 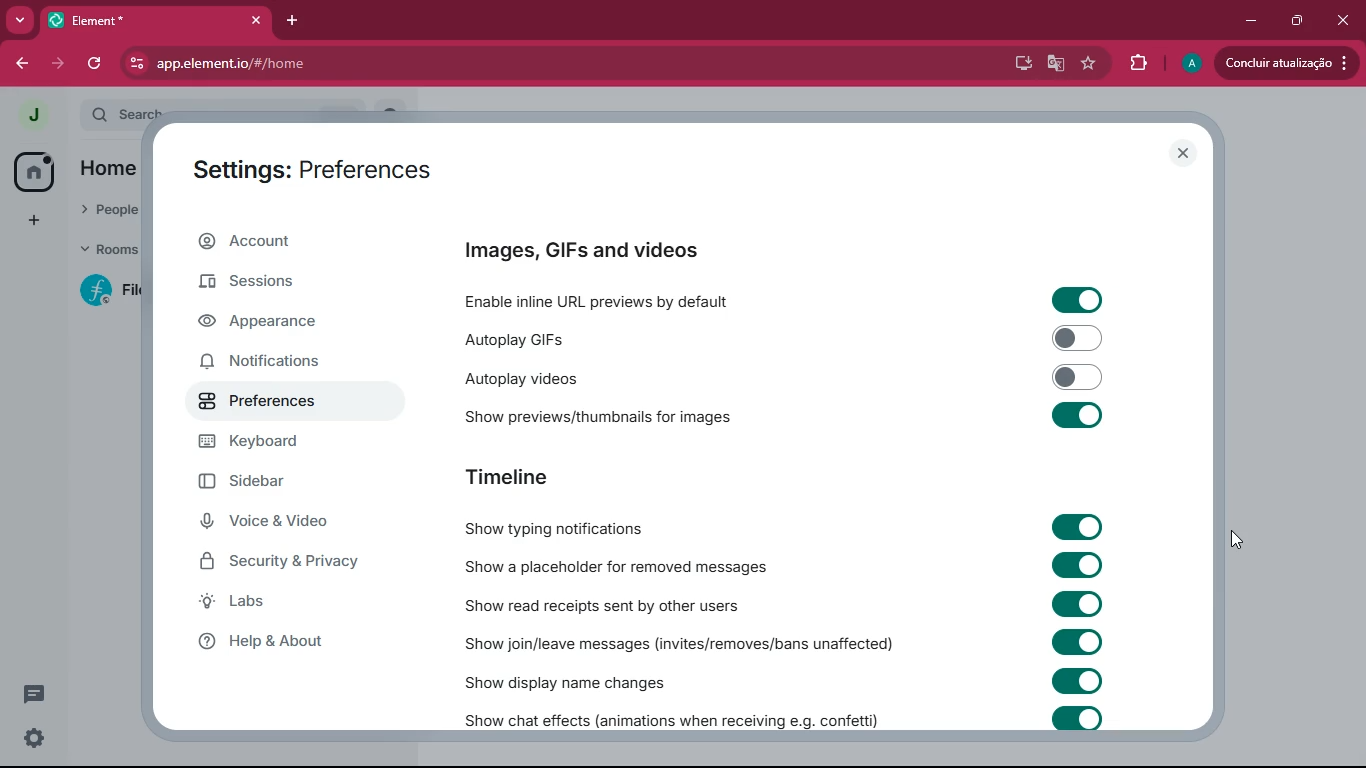 I want to click on toggle on/off, so click(x=1077, y=338).